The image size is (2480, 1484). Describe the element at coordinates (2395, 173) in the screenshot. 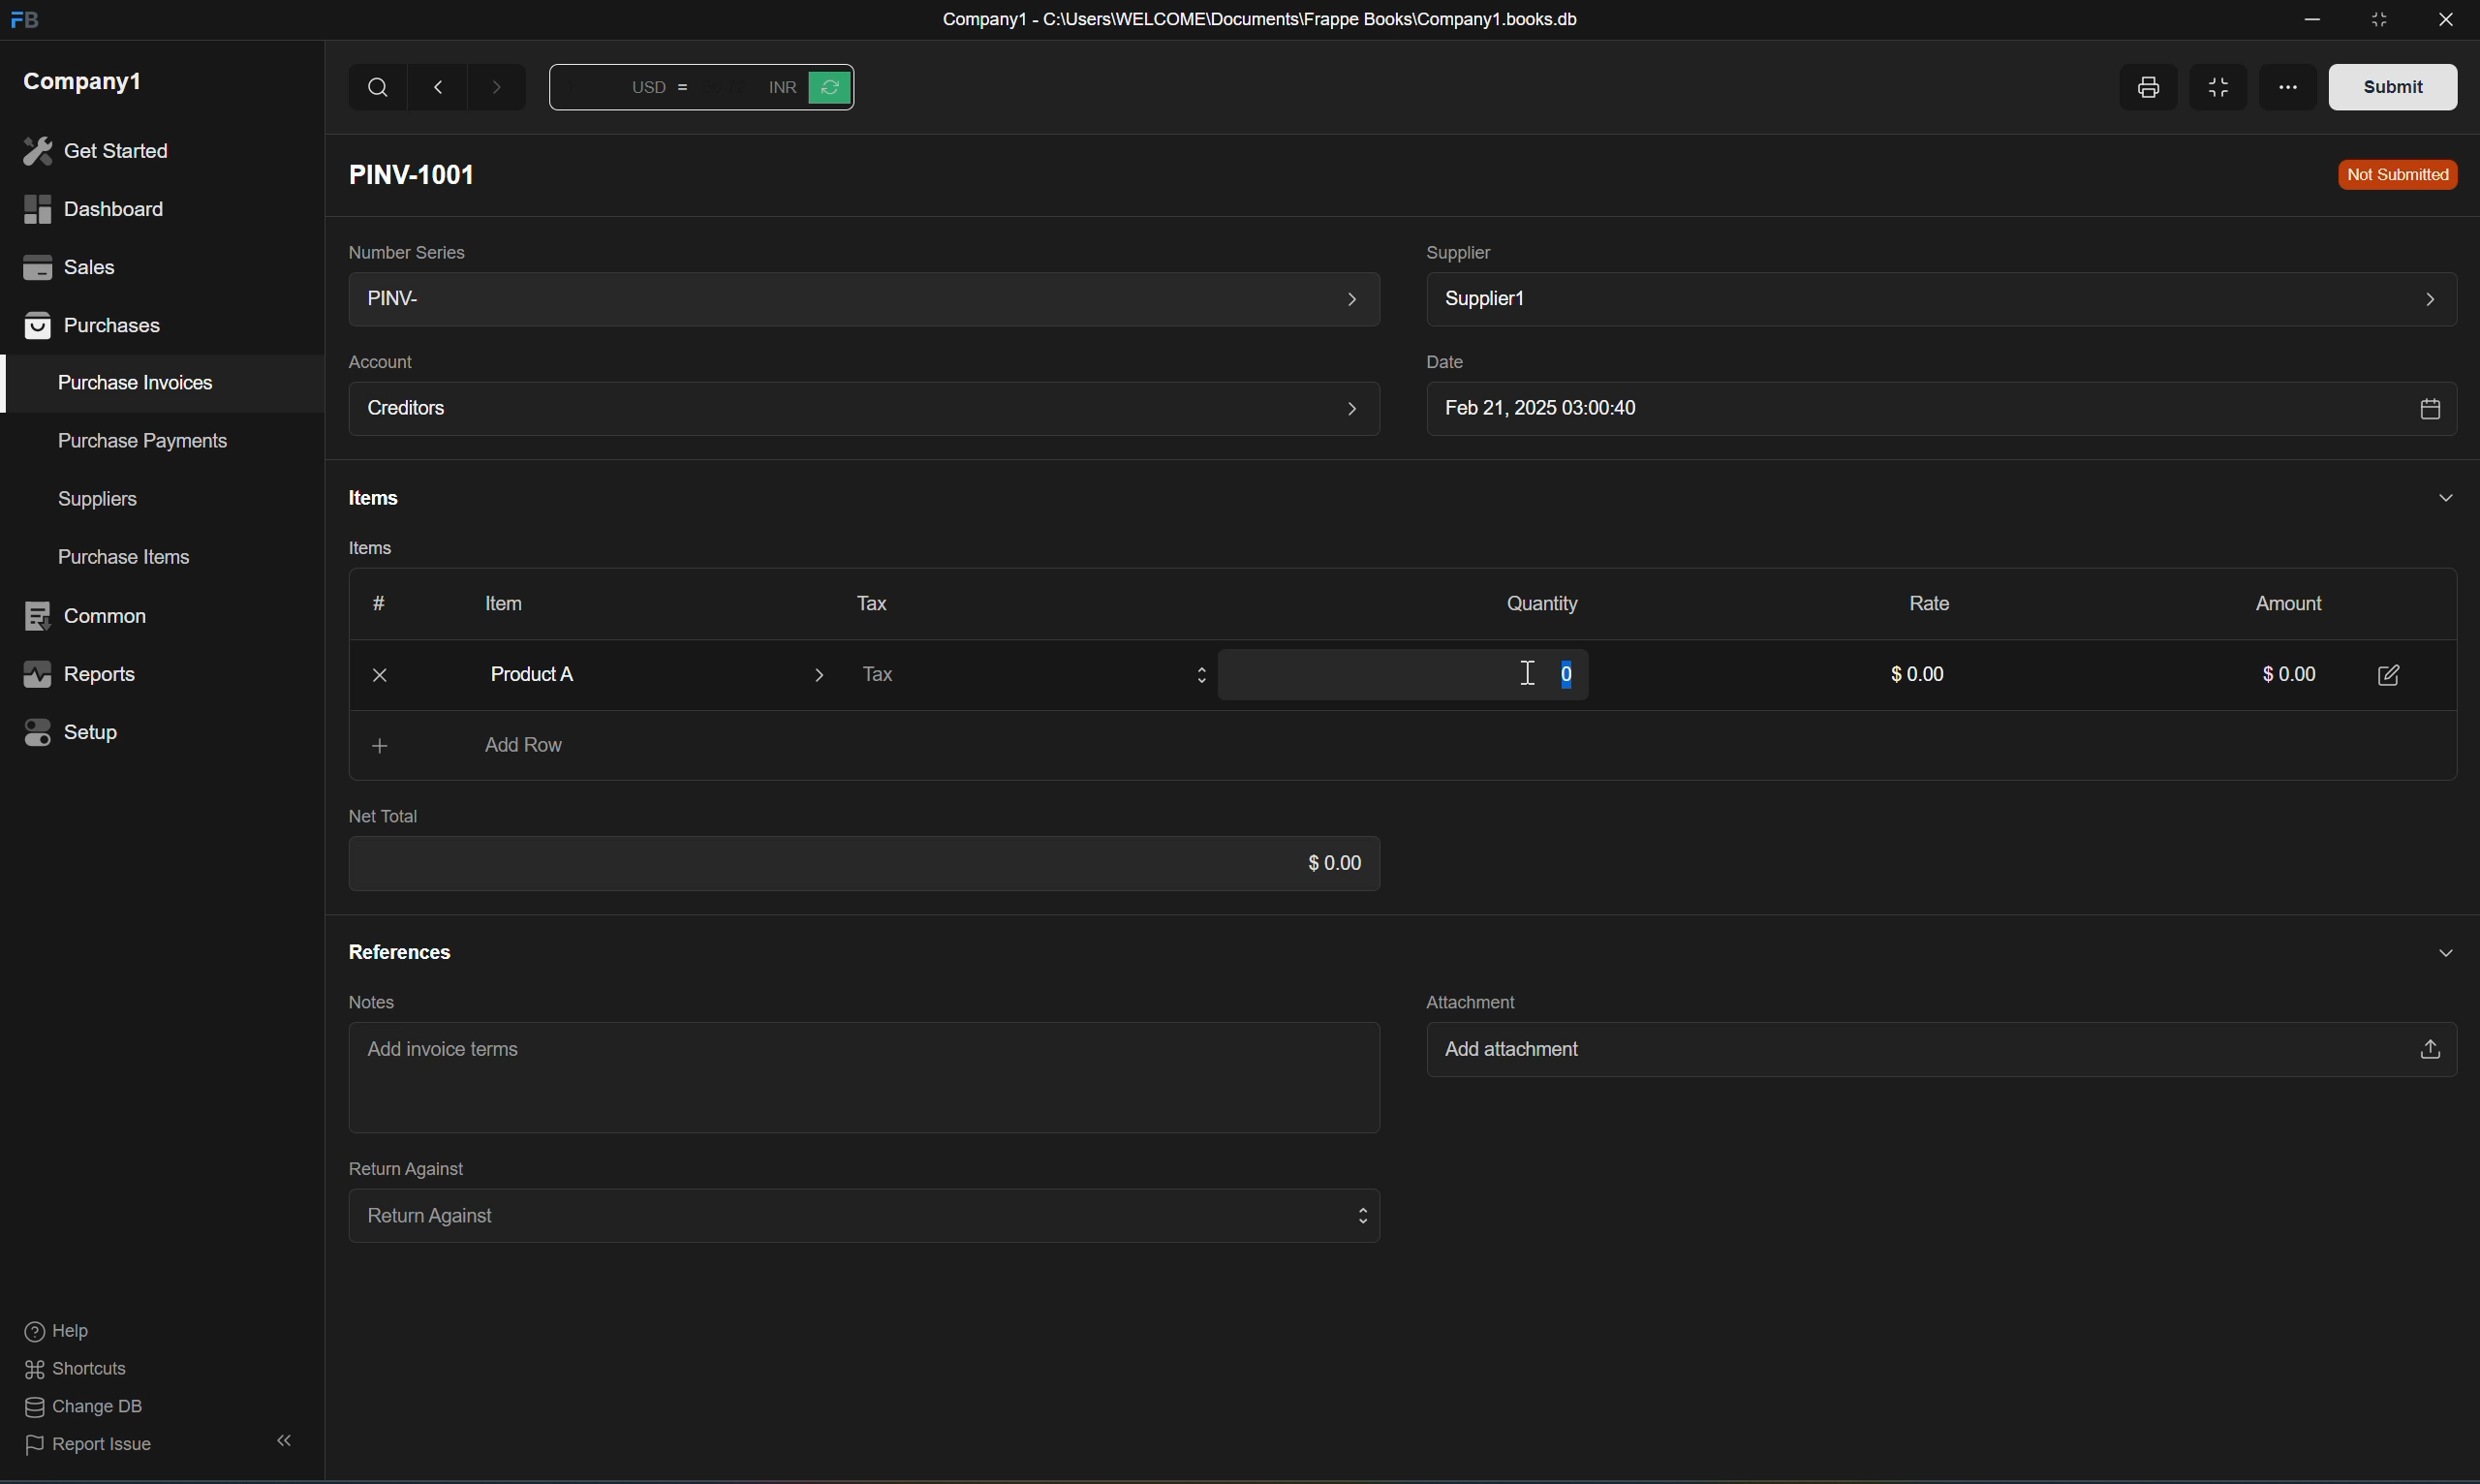

I see `Not Submitted` at that location.